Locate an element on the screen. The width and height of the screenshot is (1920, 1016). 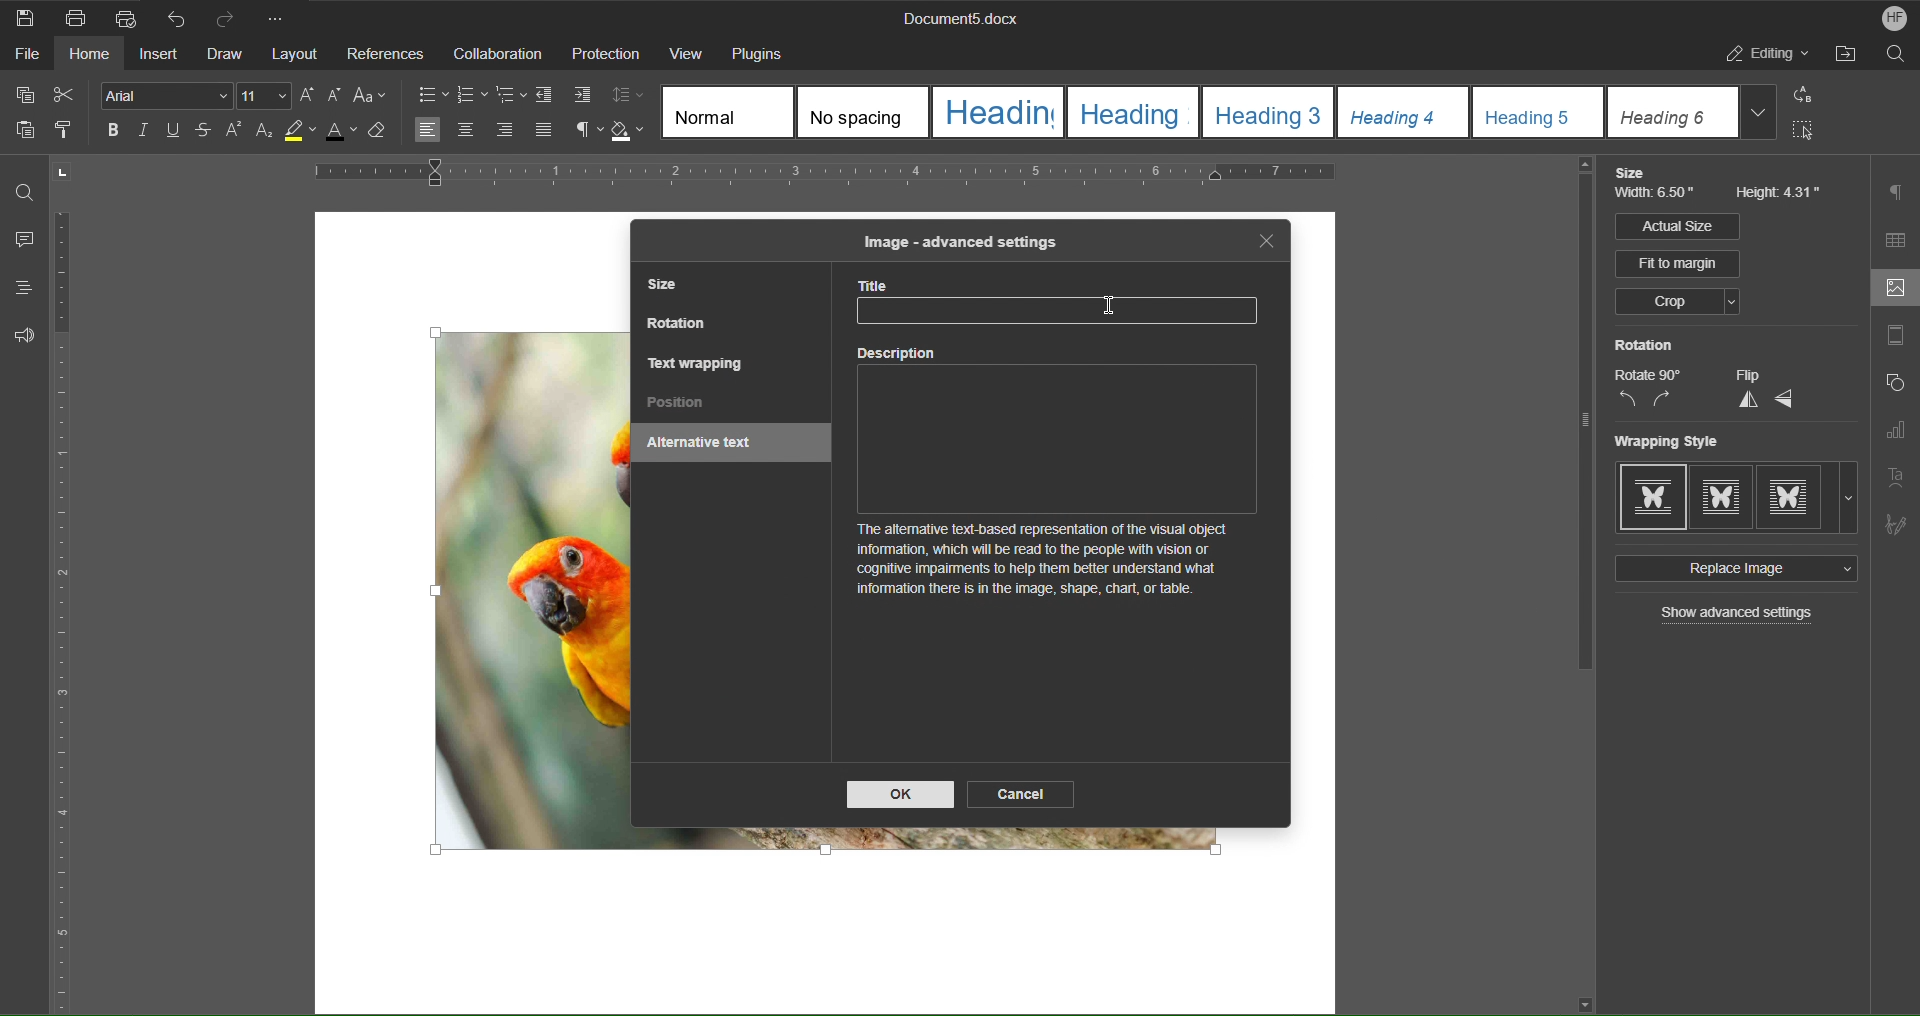
Subscript is located at coordinates (265, 134).